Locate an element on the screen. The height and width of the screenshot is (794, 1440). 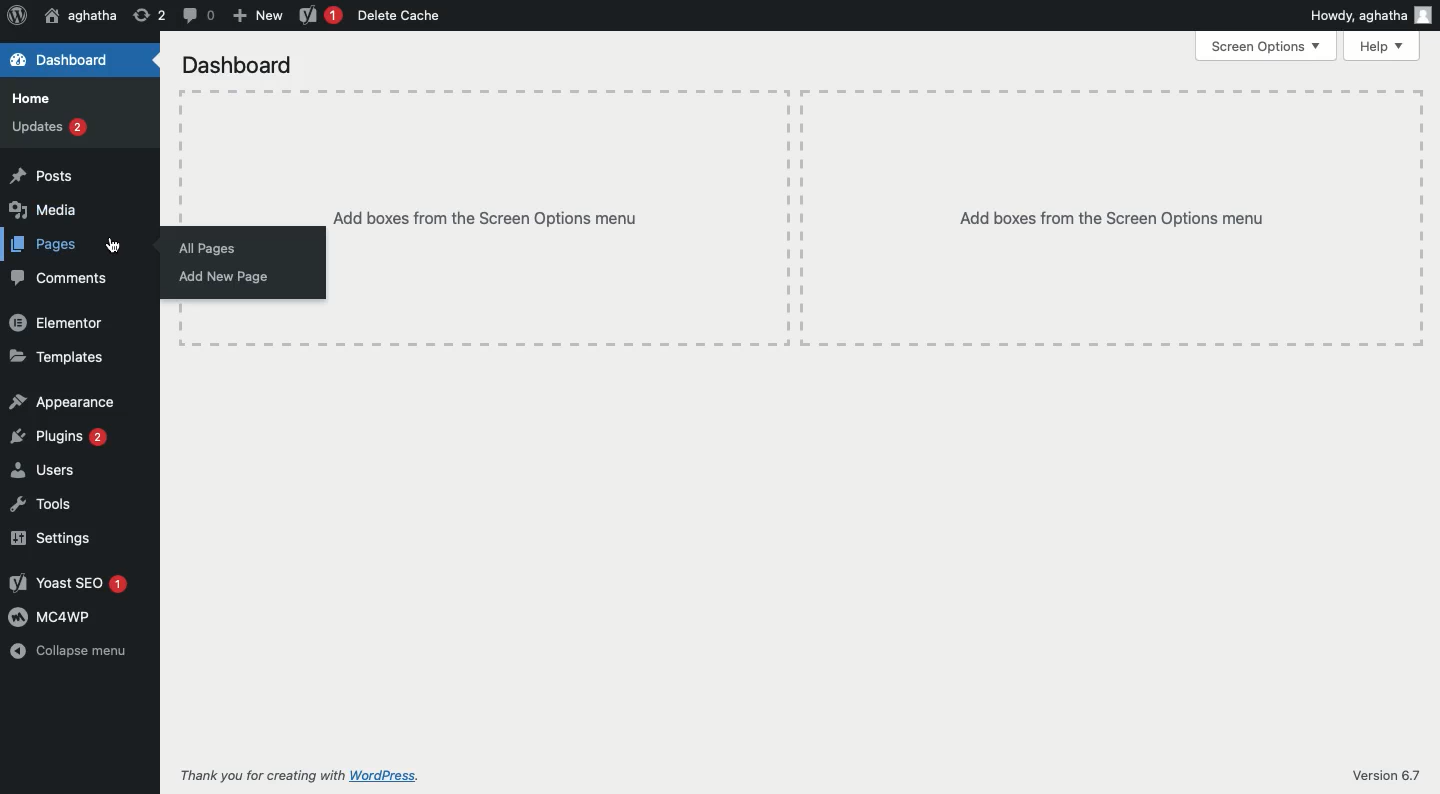
Media is located at coordinates (73, 210).